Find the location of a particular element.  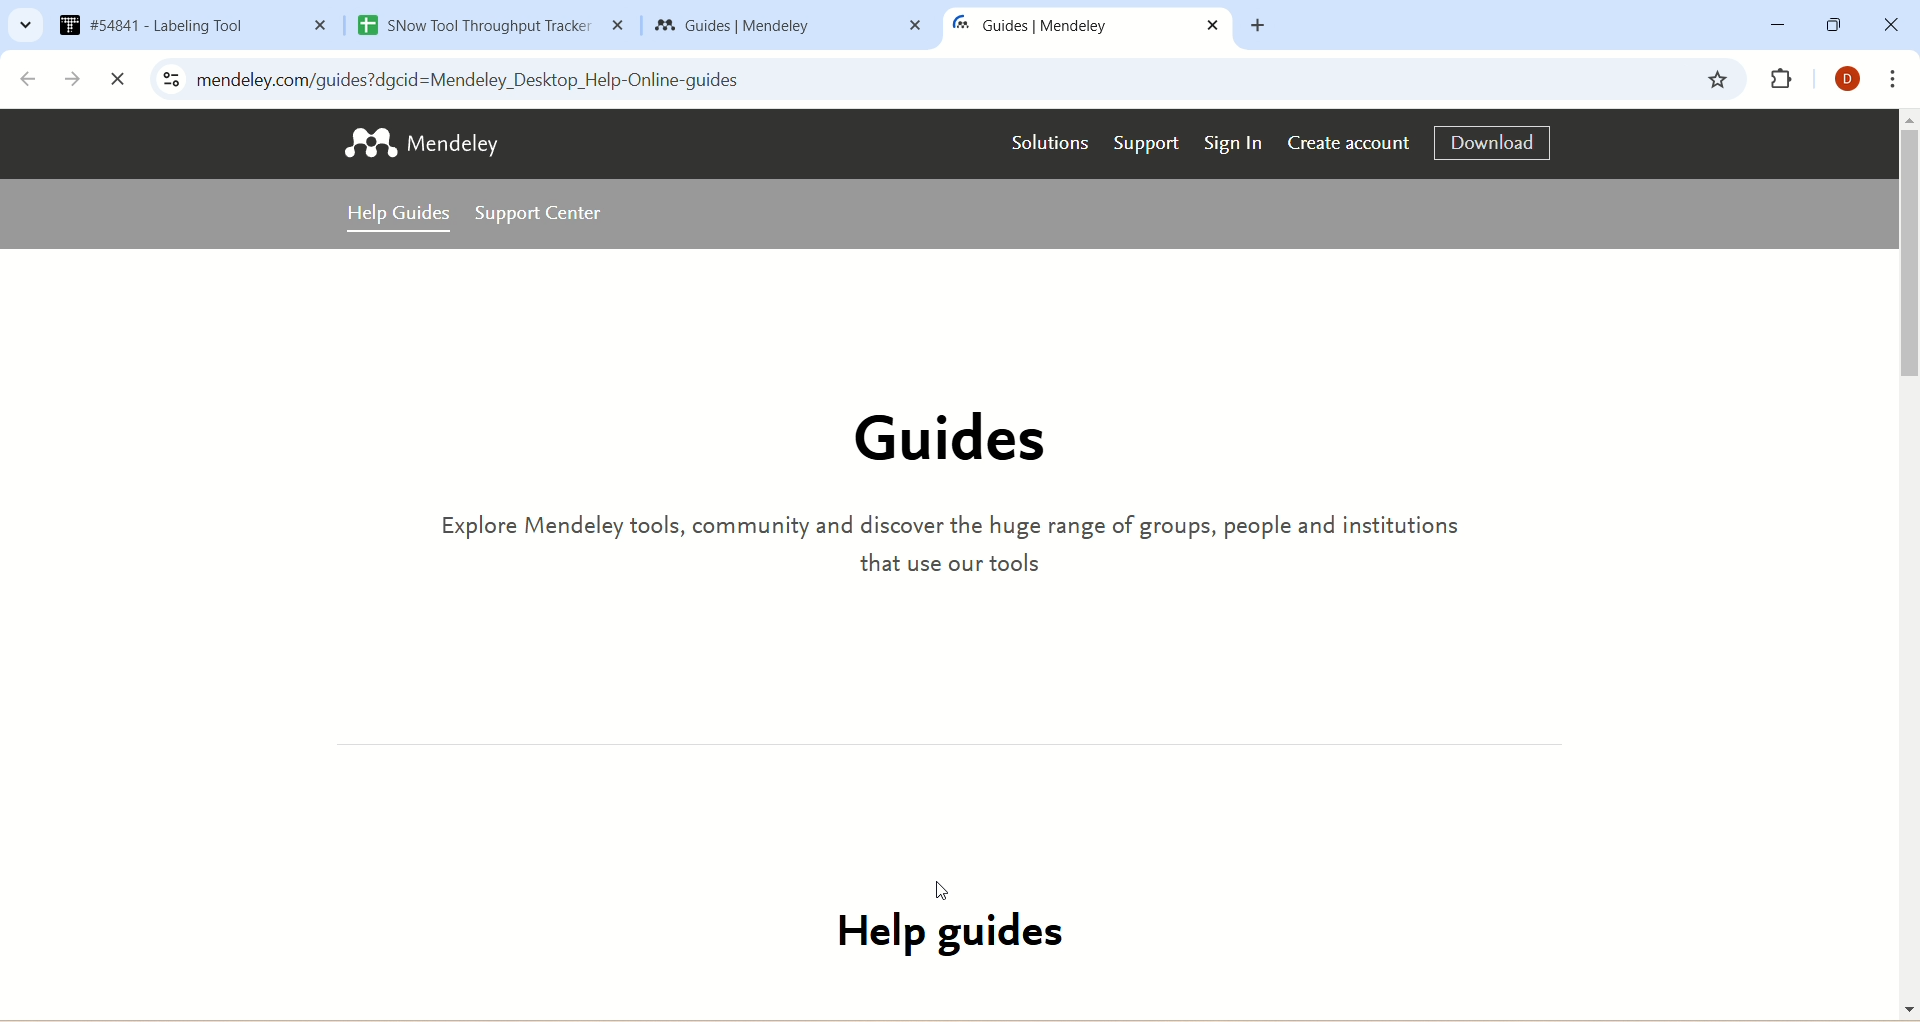

Guides | Mendely is located at coordinates (1090, 30).